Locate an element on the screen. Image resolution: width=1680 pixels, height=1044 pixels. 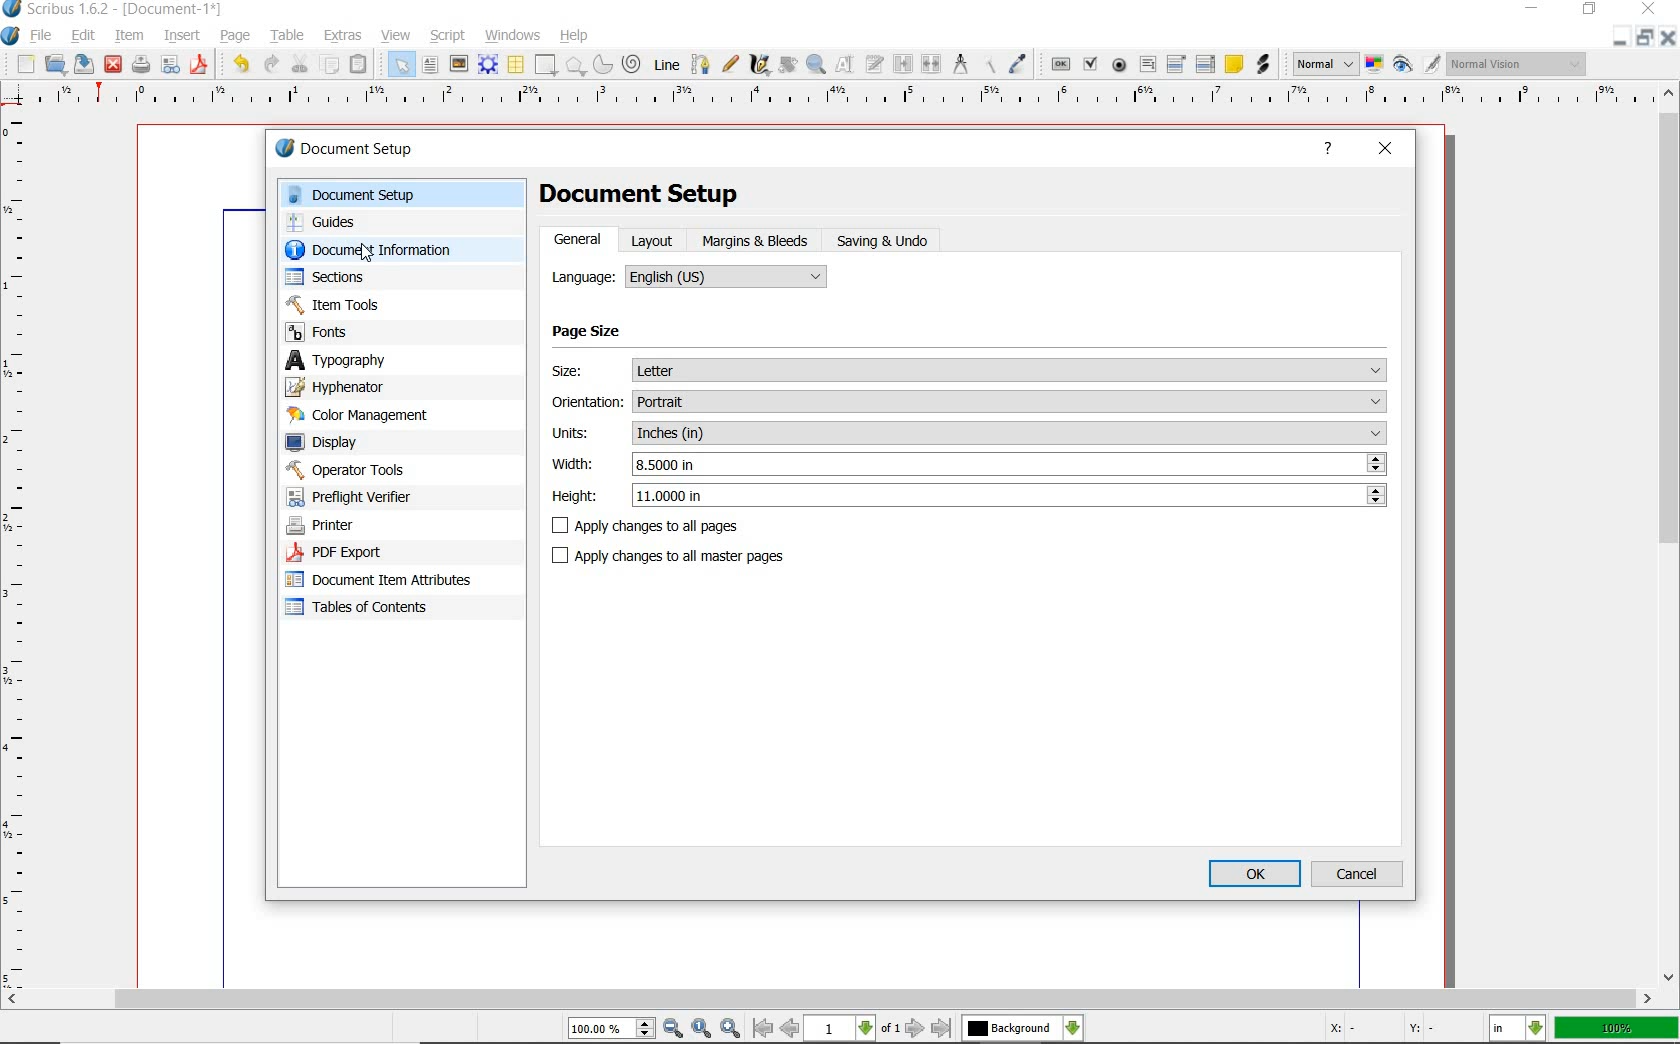
move to next or previous page is located at coordinates (854, 1029).